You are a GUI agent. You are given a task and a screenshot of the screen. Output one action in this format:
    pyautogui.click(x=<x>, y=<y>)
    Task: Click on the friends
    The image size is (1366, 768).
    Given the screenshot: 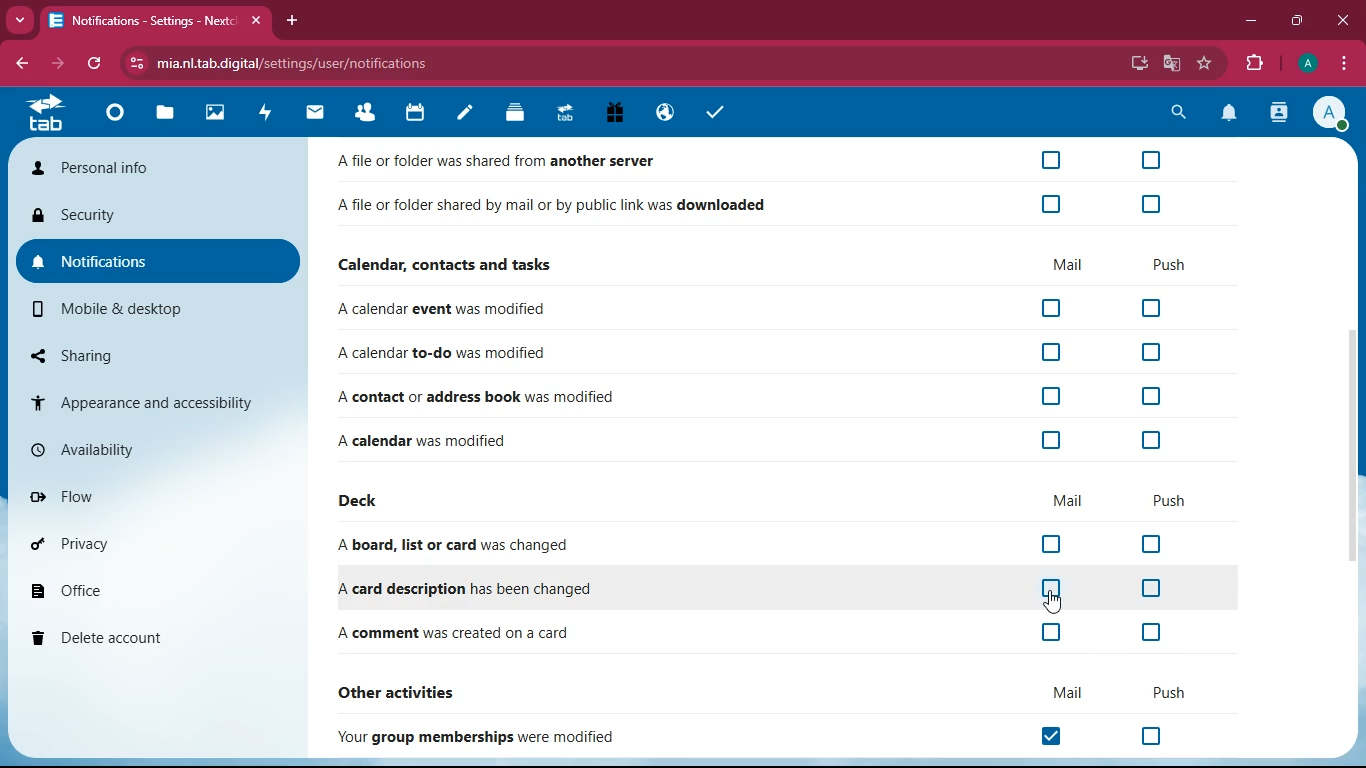 What is the action you would take?
    pyautogui.click(x=370, y=112)
    